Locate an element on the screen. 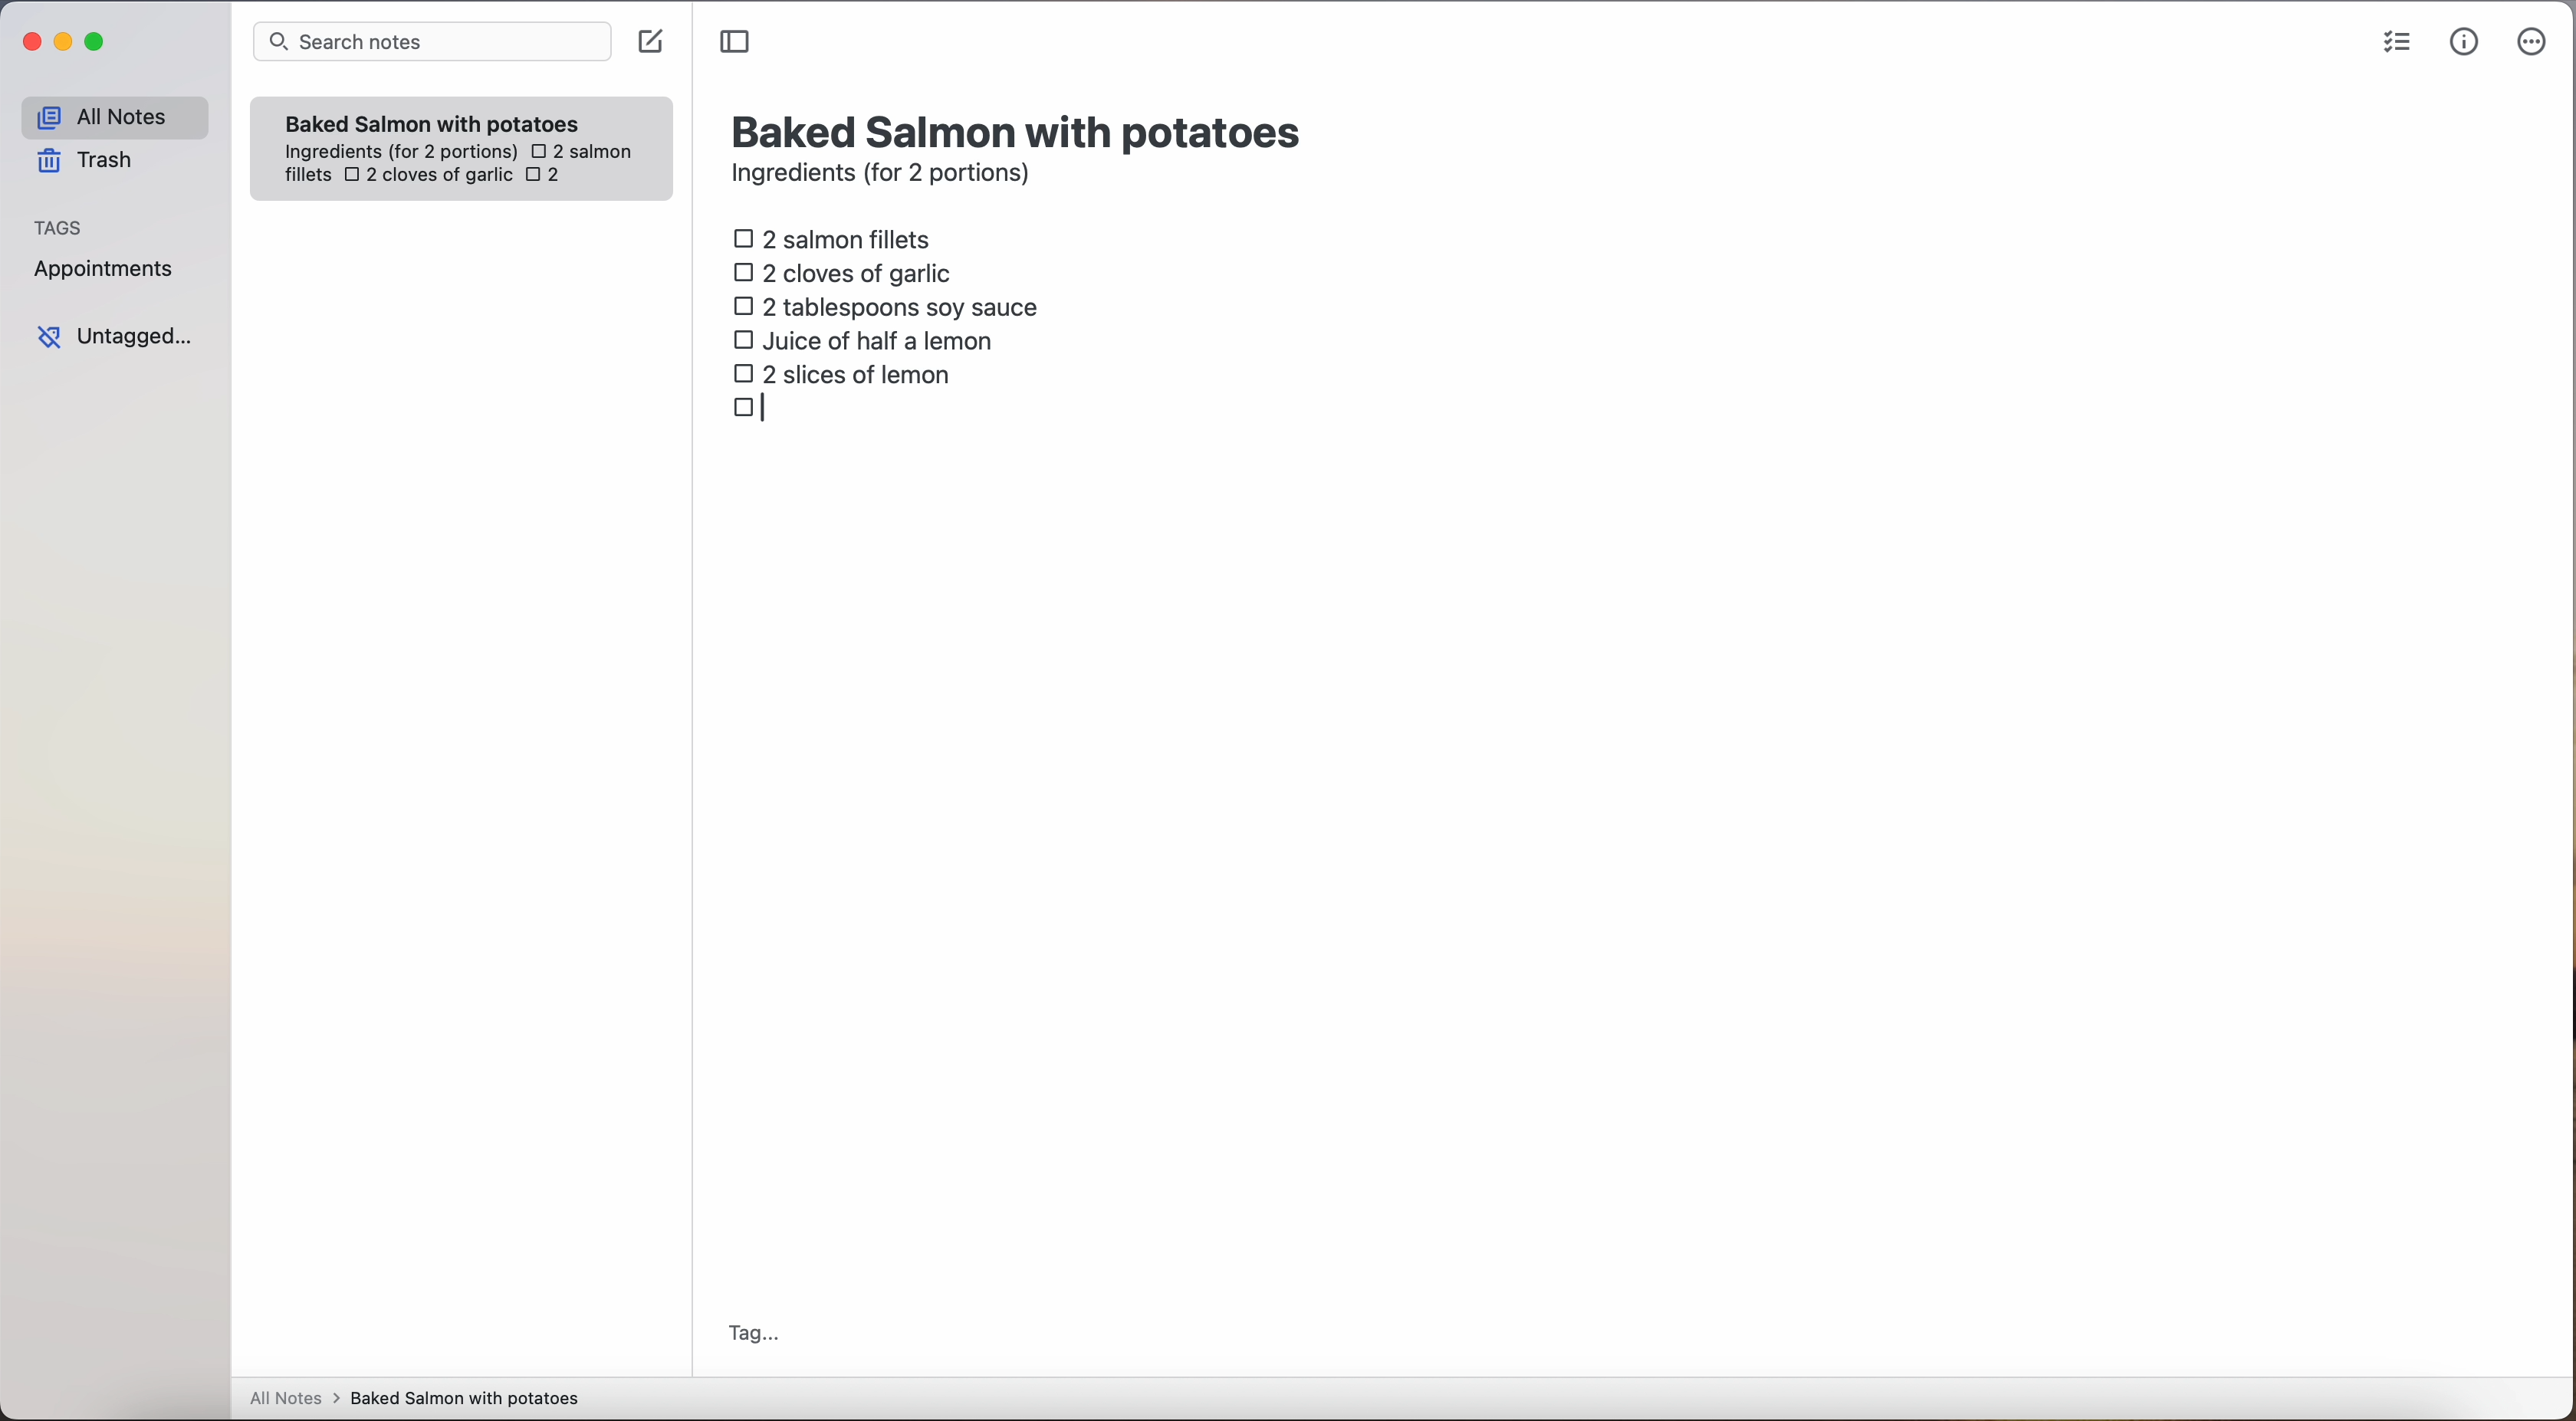 Image resolution: width=2576 pixels, height=1421 pixels. check list is located at coordinates (2397, 43).